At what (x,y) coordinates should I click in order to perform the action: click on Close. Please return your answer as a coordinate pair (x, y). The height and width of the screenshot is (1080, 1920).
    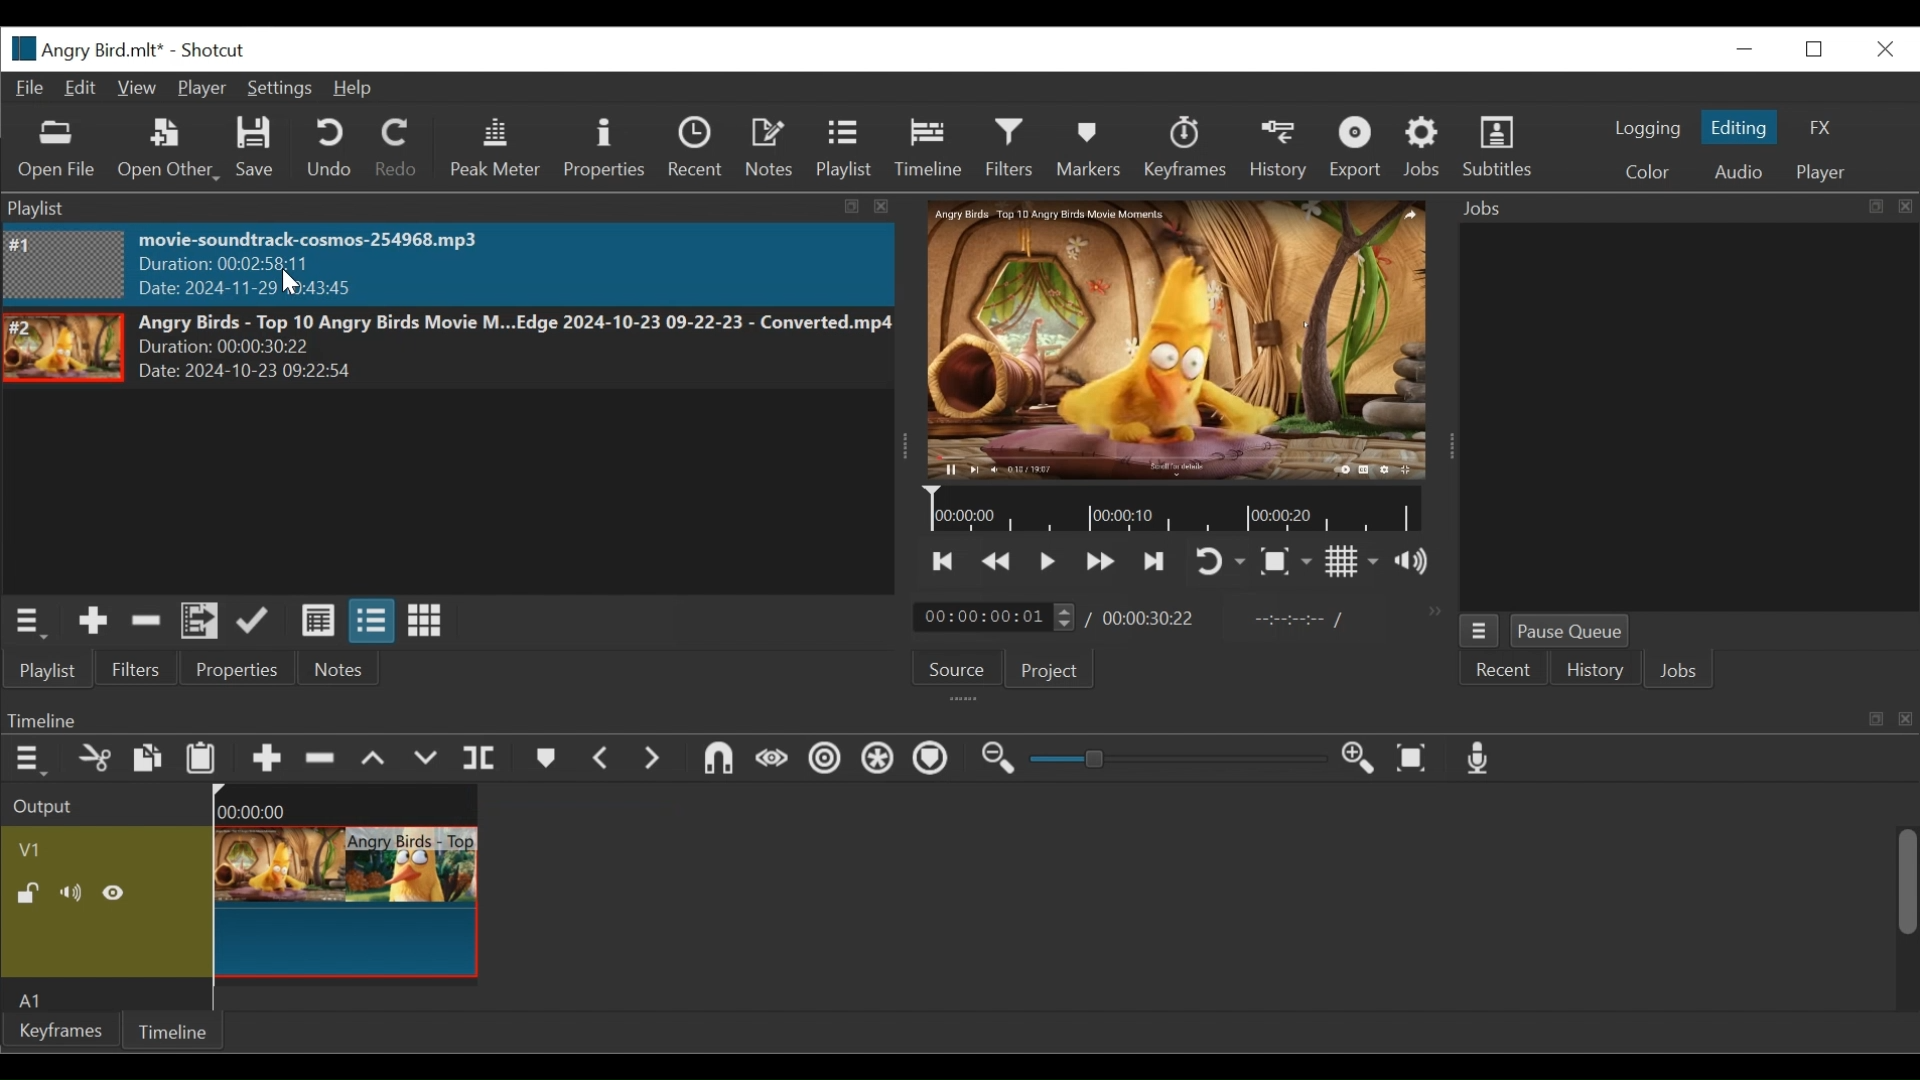
    Looking at the image, I should click on (1885, 46).